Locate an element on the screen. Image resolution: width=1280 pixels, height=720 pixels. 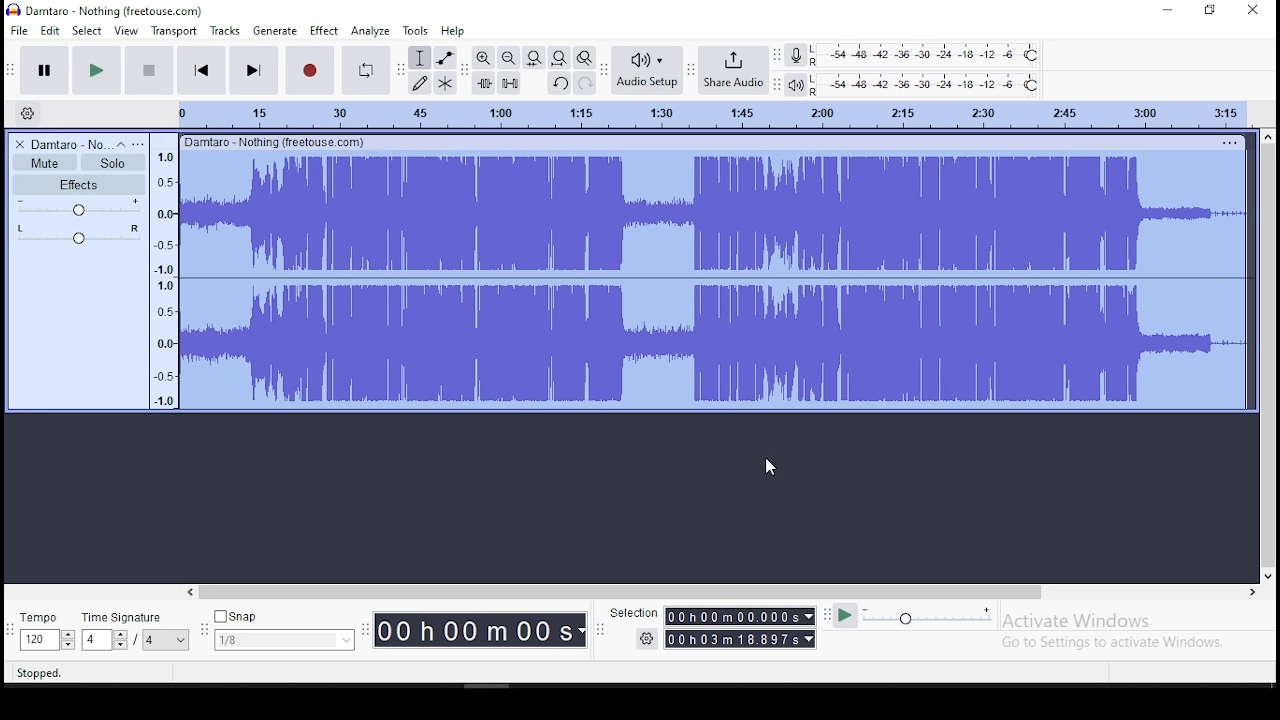
analyze is located at coordinates (370, 31).